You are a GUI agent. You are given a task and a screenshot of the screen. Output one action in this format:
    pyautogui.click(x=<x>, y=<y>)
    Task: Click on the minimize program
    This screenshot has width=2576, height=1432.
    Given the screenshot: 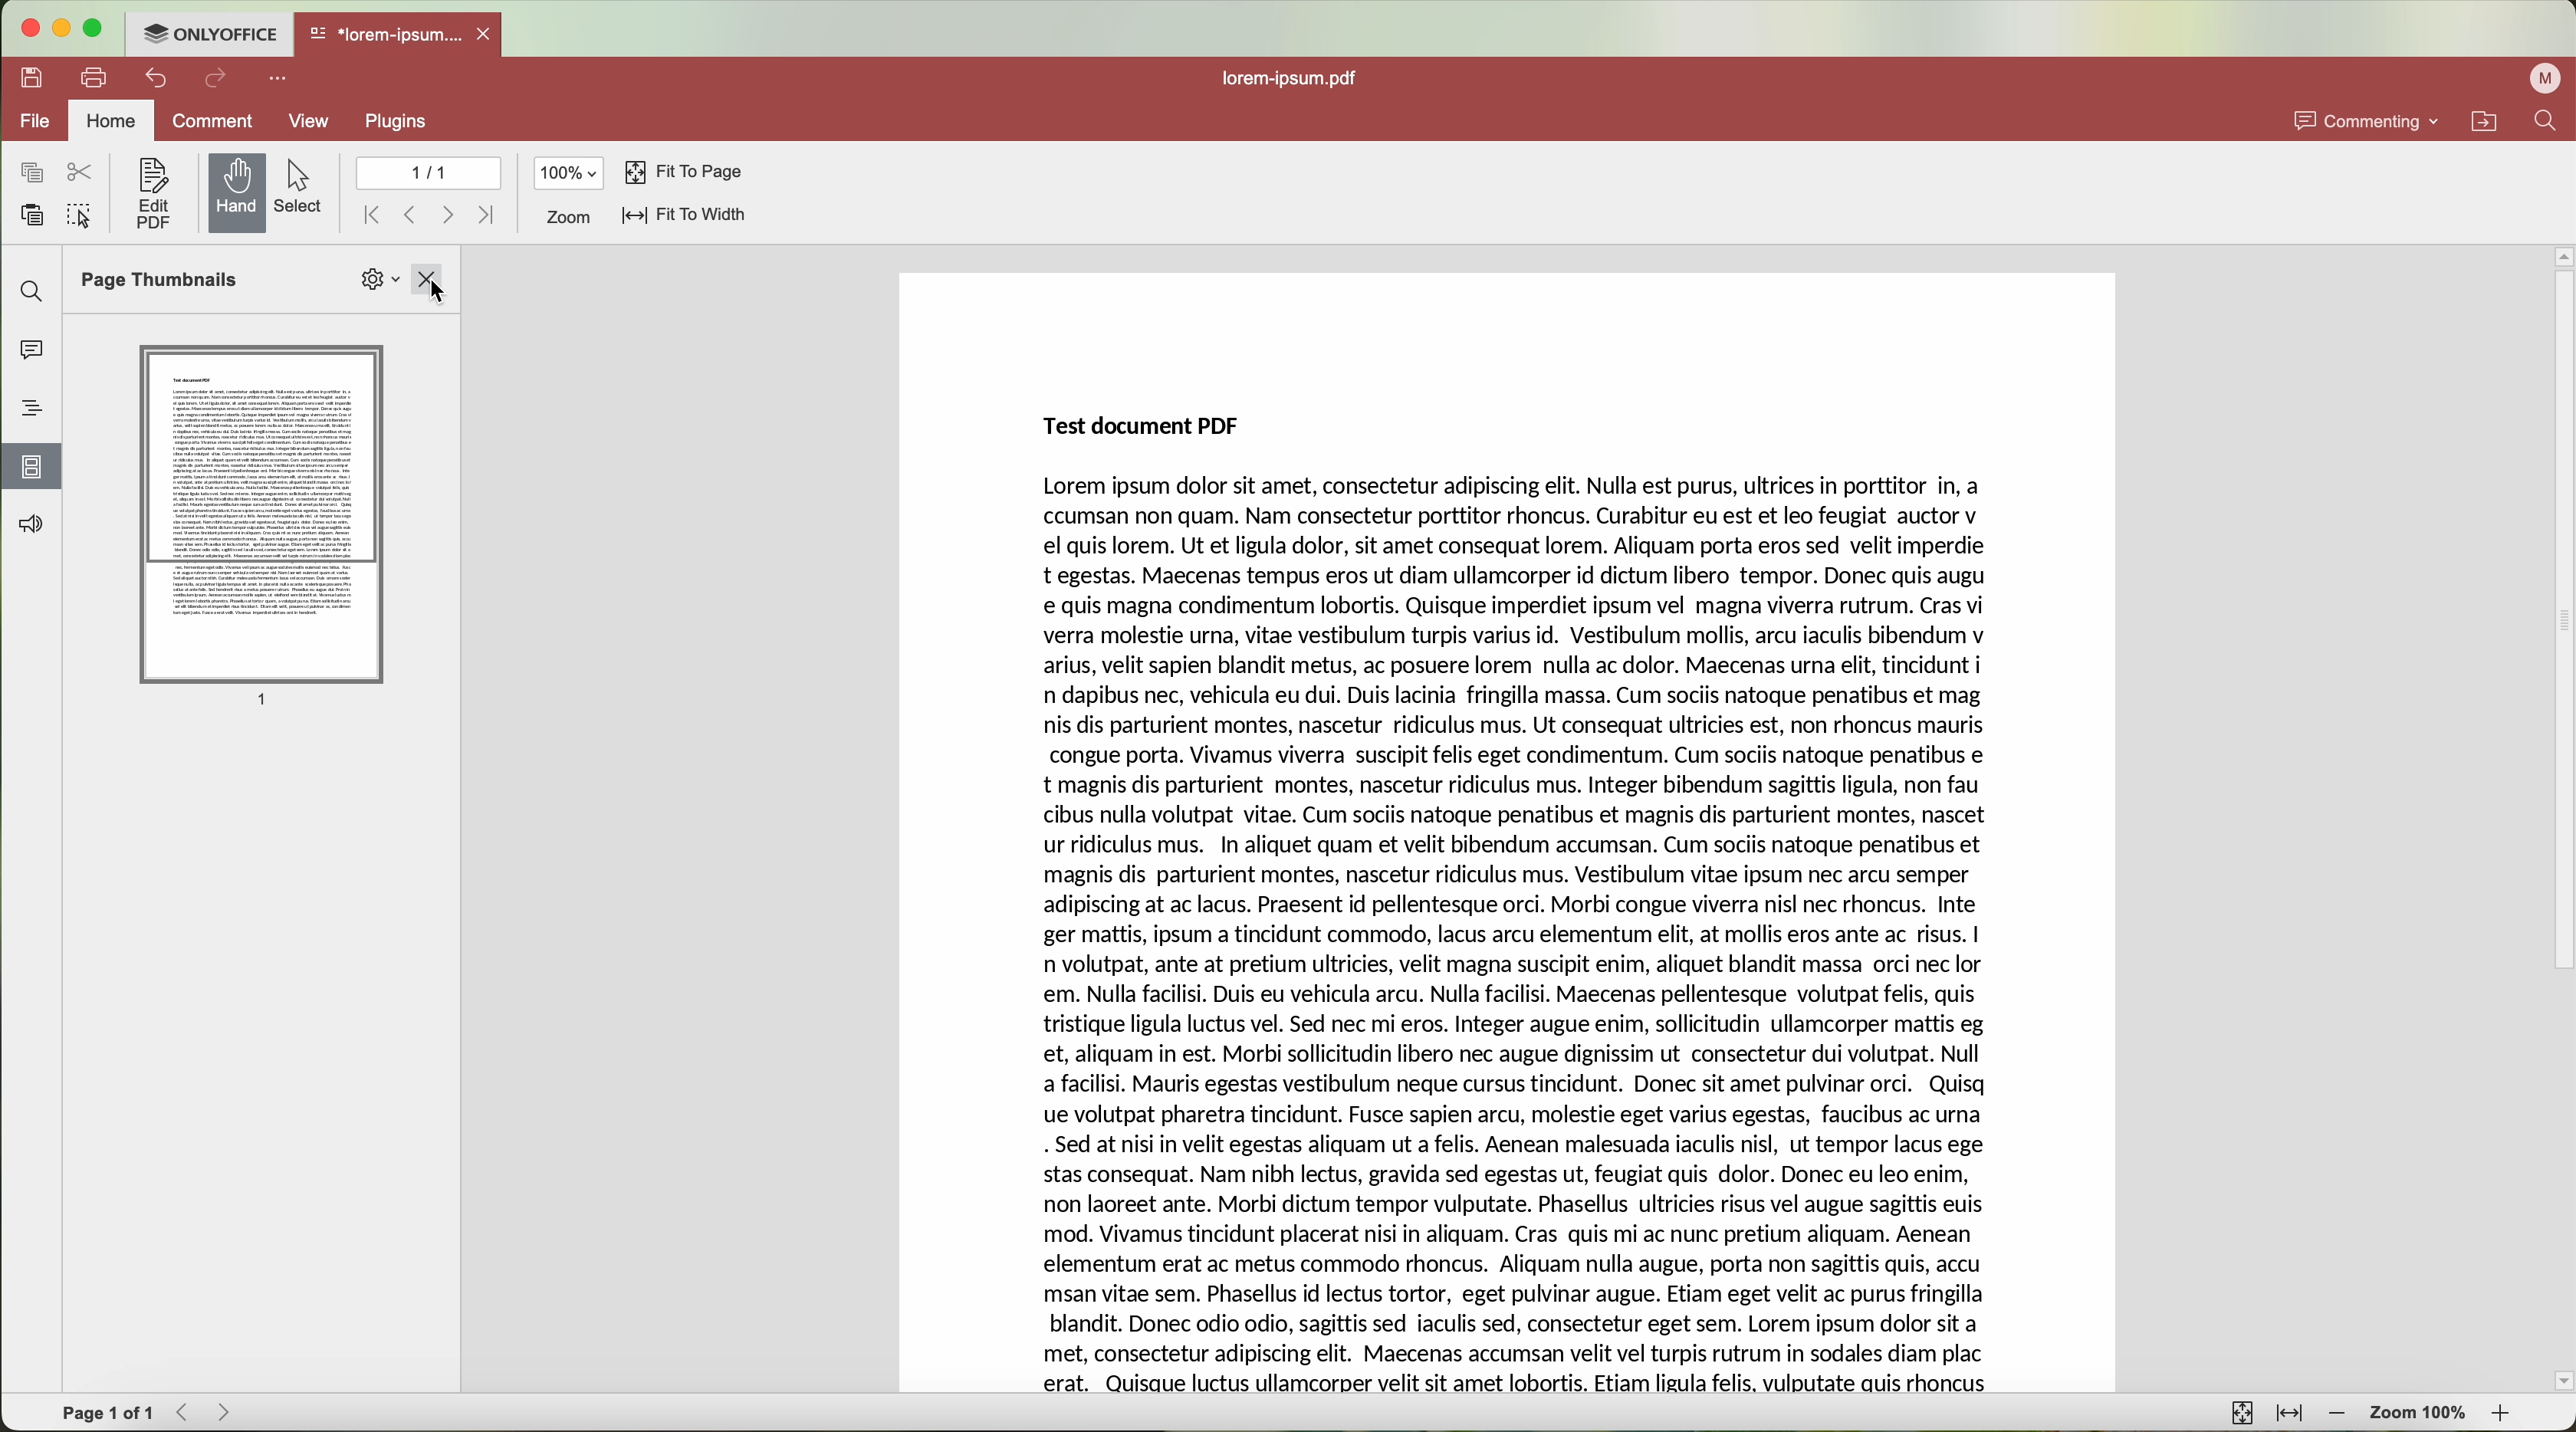 What is the action you would take?
    pyautogui.click(x=58, y=28)
    